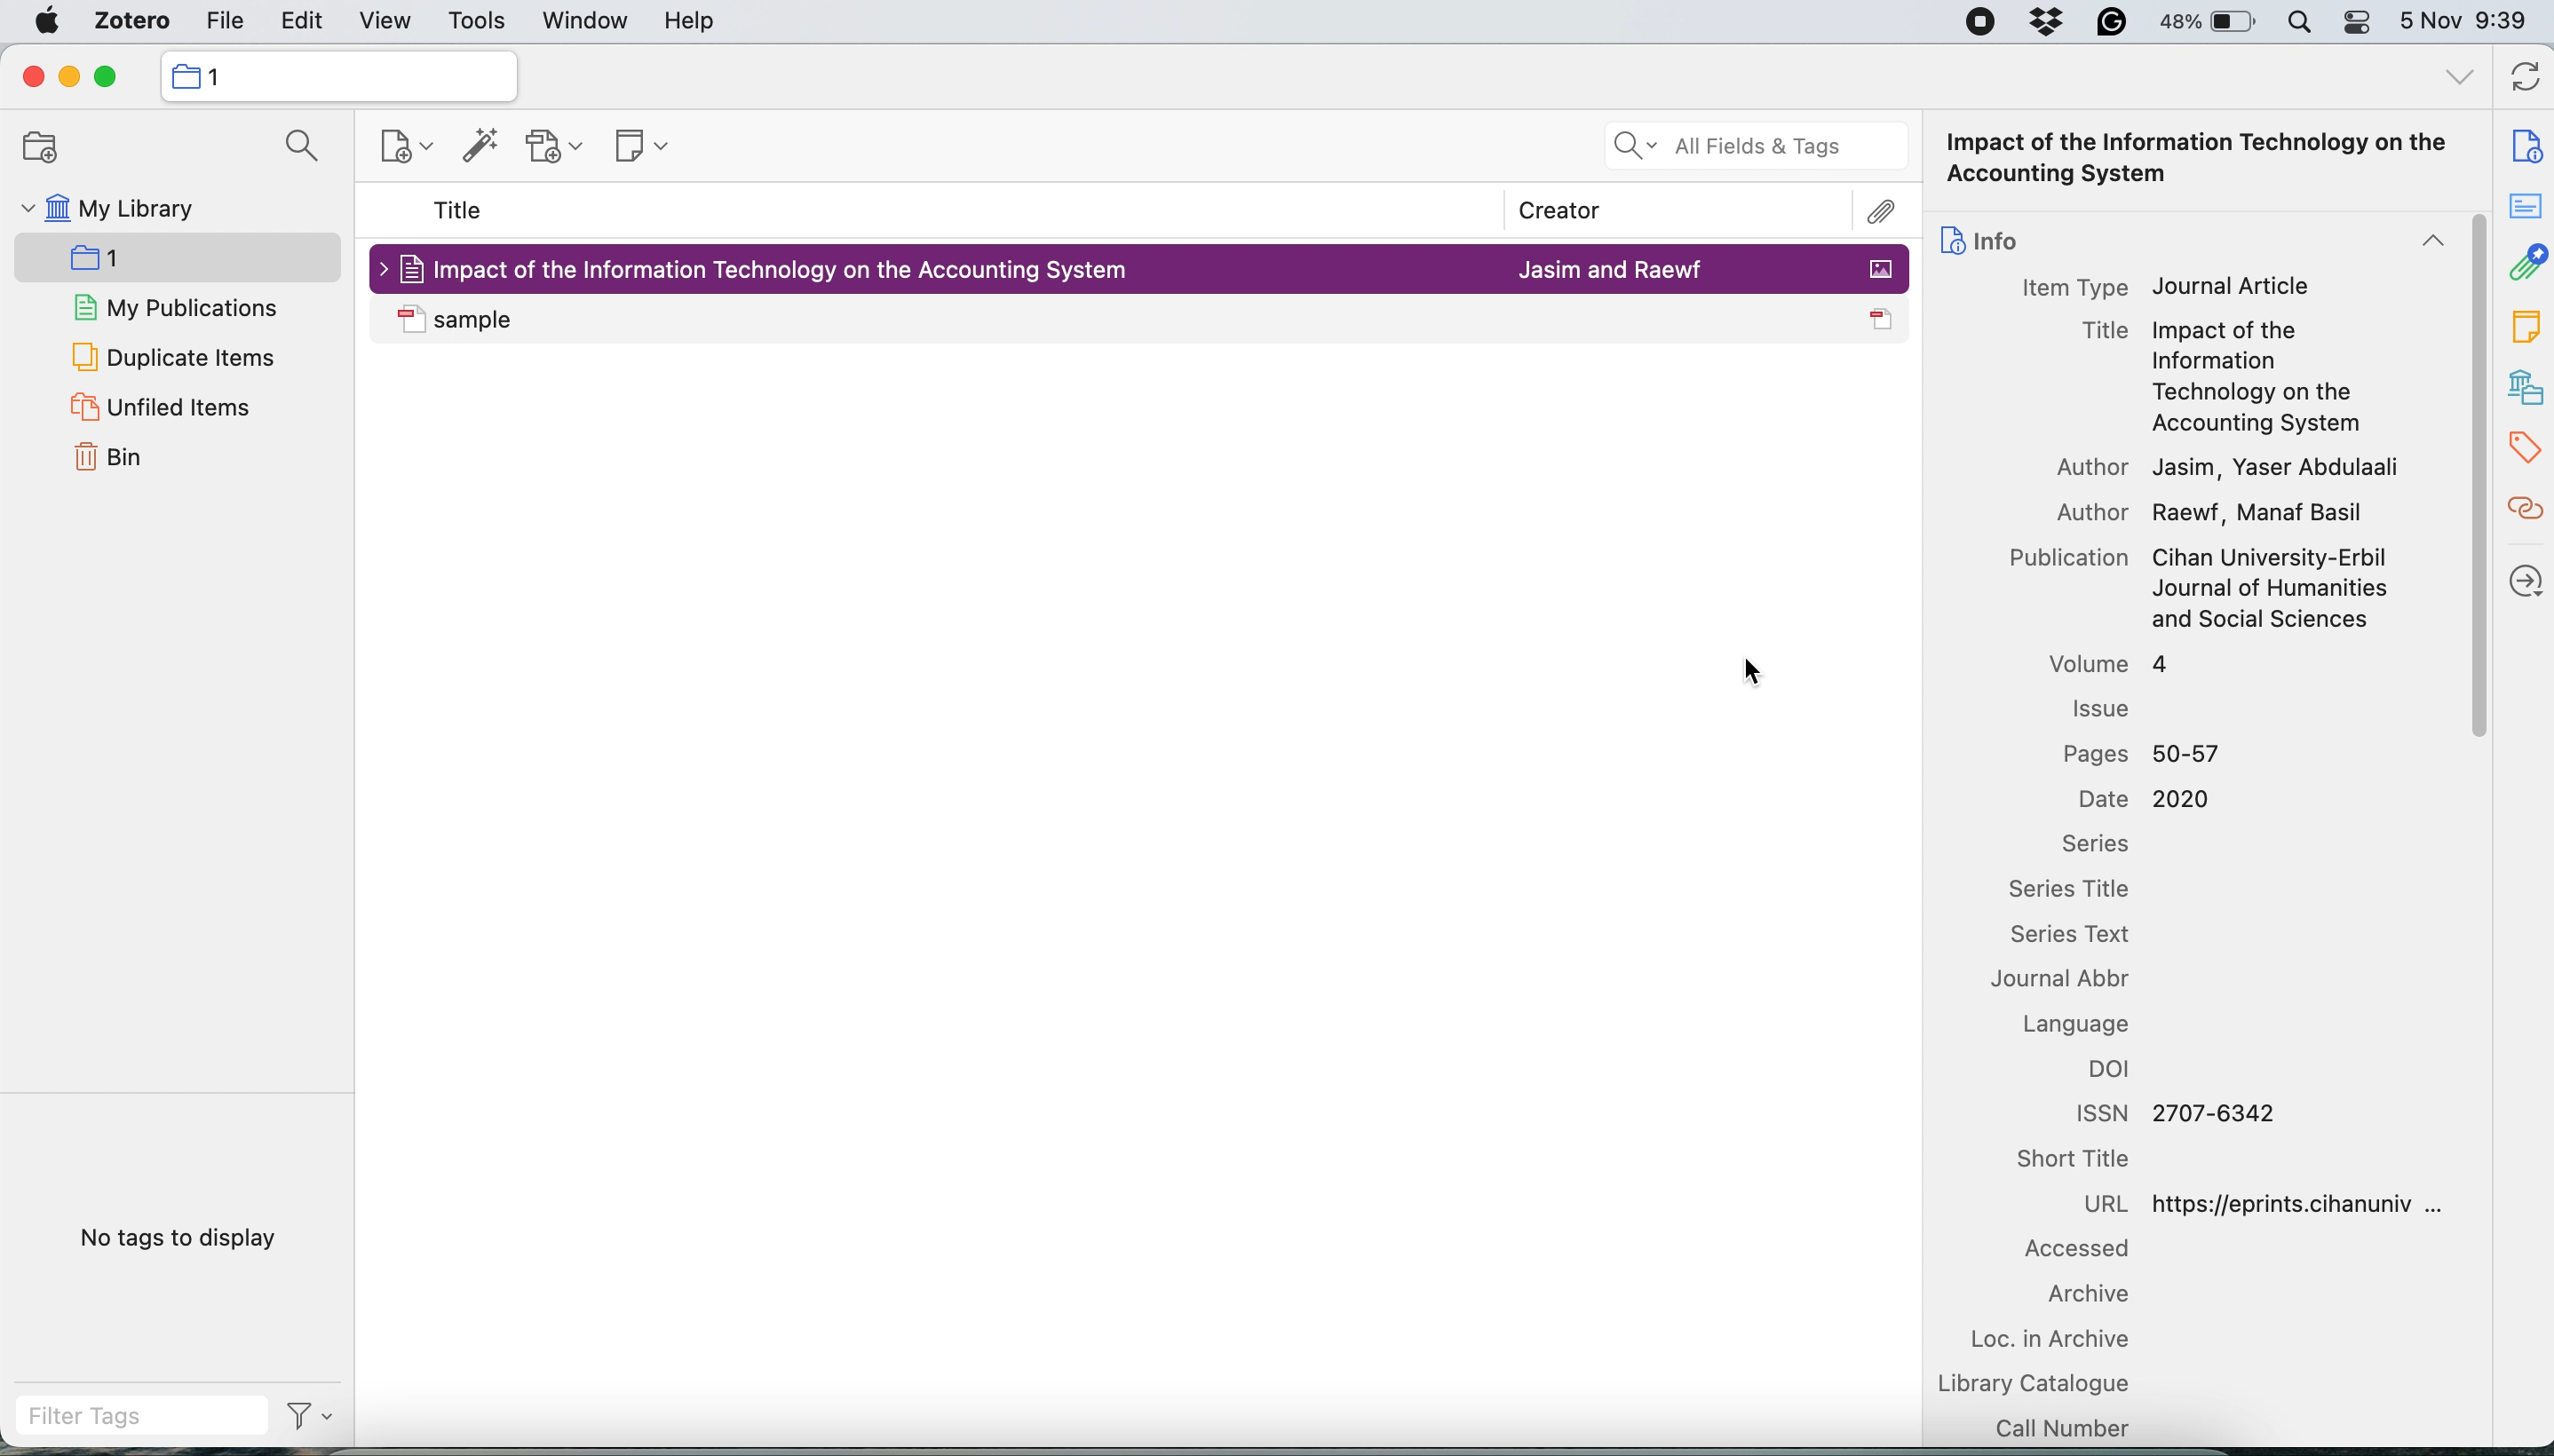 This screenshot has width=2554, height=1456. Describe the element at coordinates (2529, 75) in the screenshot. I see `refresh` at that location.